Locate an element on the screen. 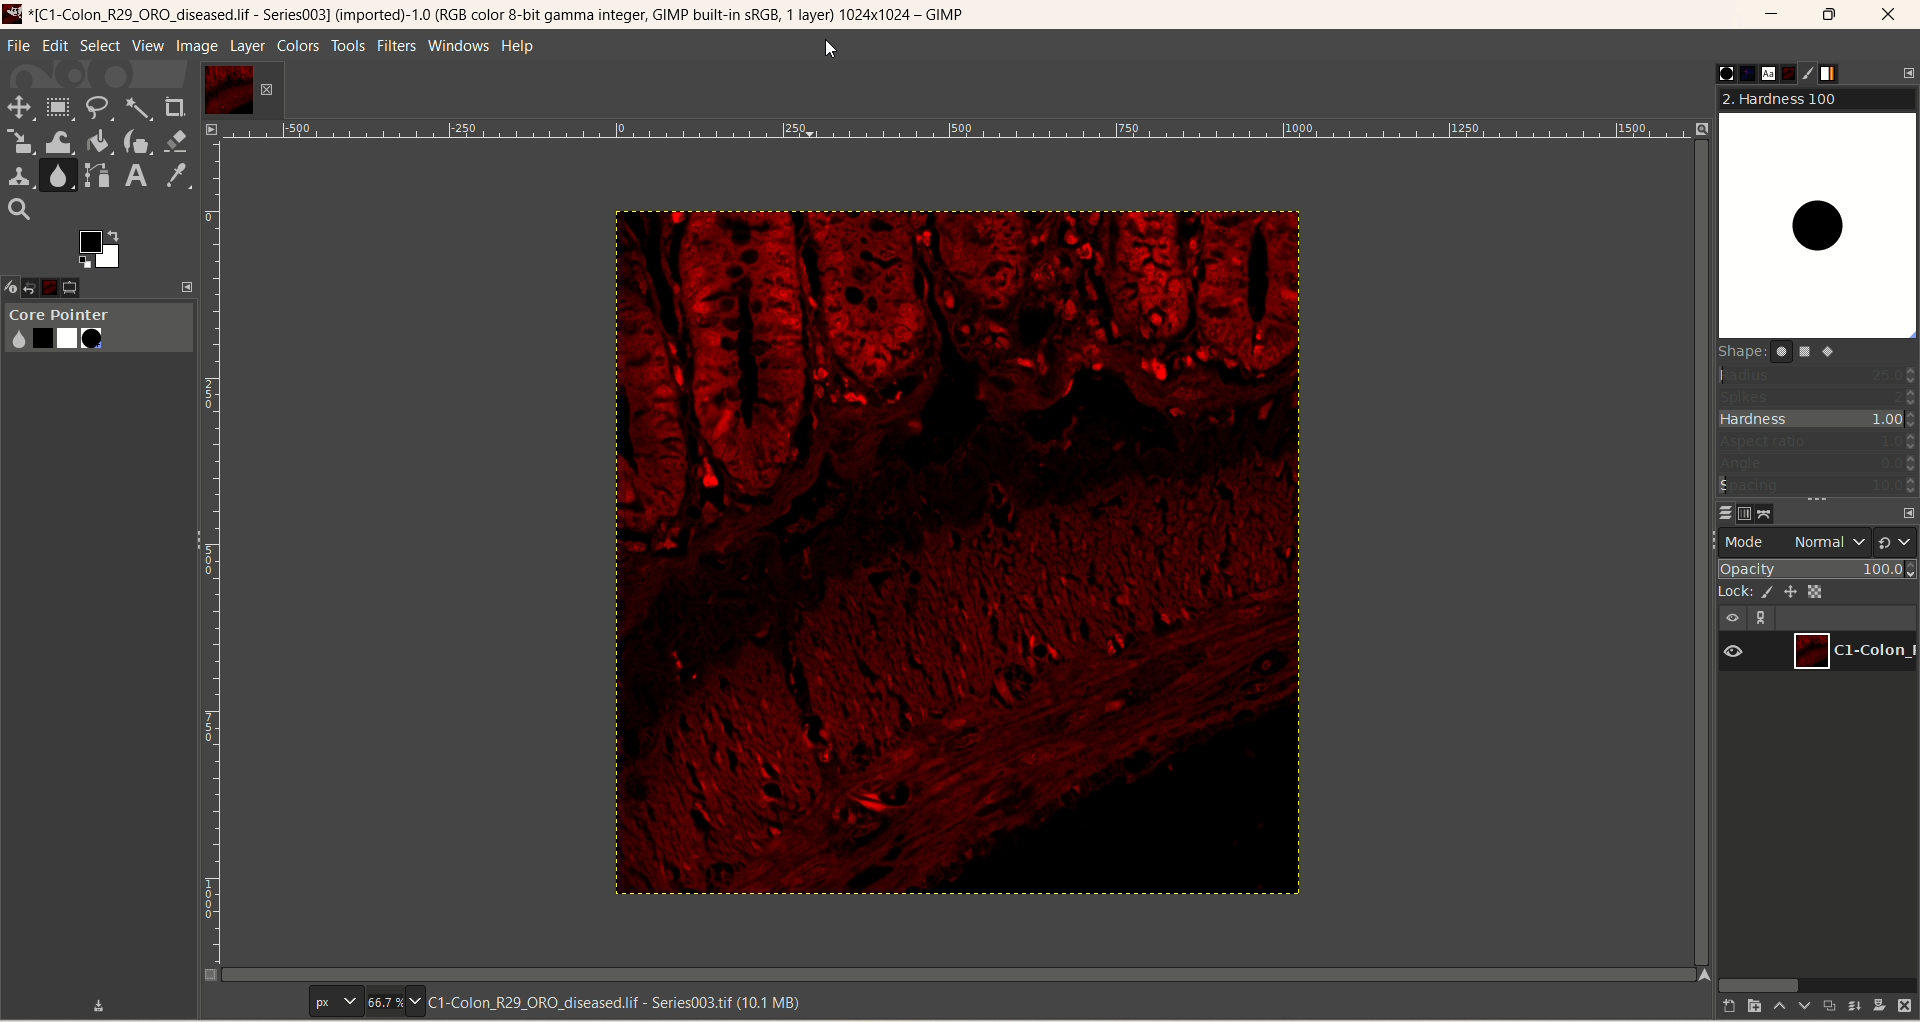 The height and width of the screenshot is (1022, 1920). opacity is located at coordinates (1818, 568).